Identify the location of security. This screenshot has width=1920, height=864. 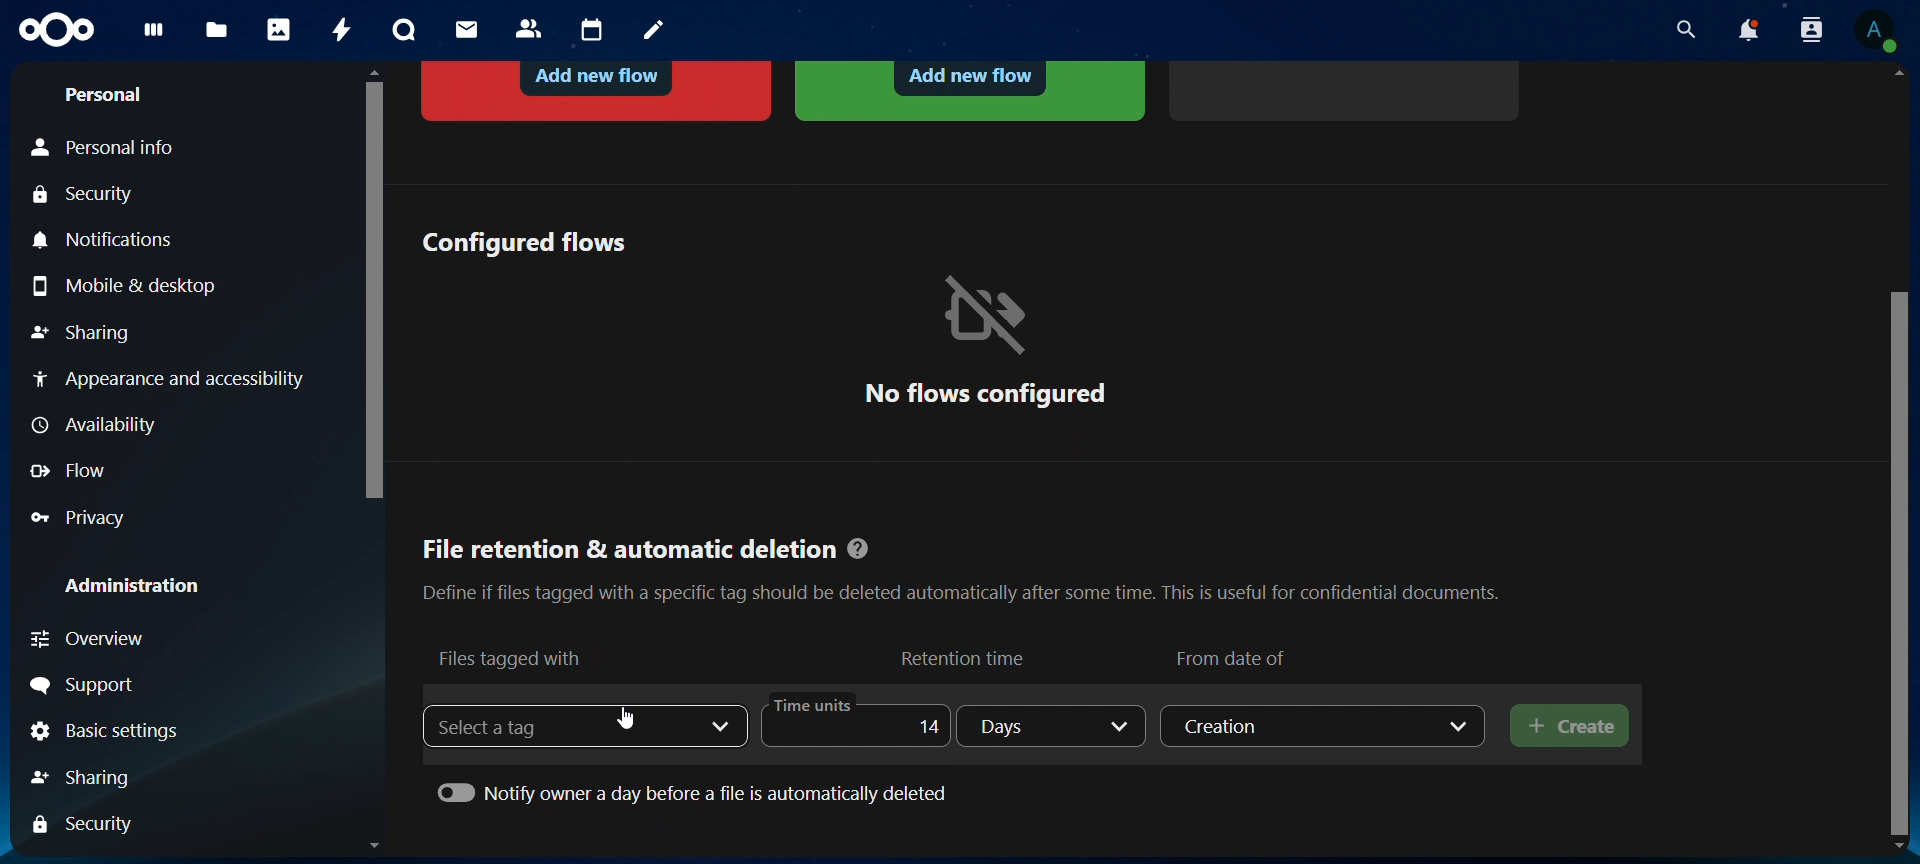
(90, 823).